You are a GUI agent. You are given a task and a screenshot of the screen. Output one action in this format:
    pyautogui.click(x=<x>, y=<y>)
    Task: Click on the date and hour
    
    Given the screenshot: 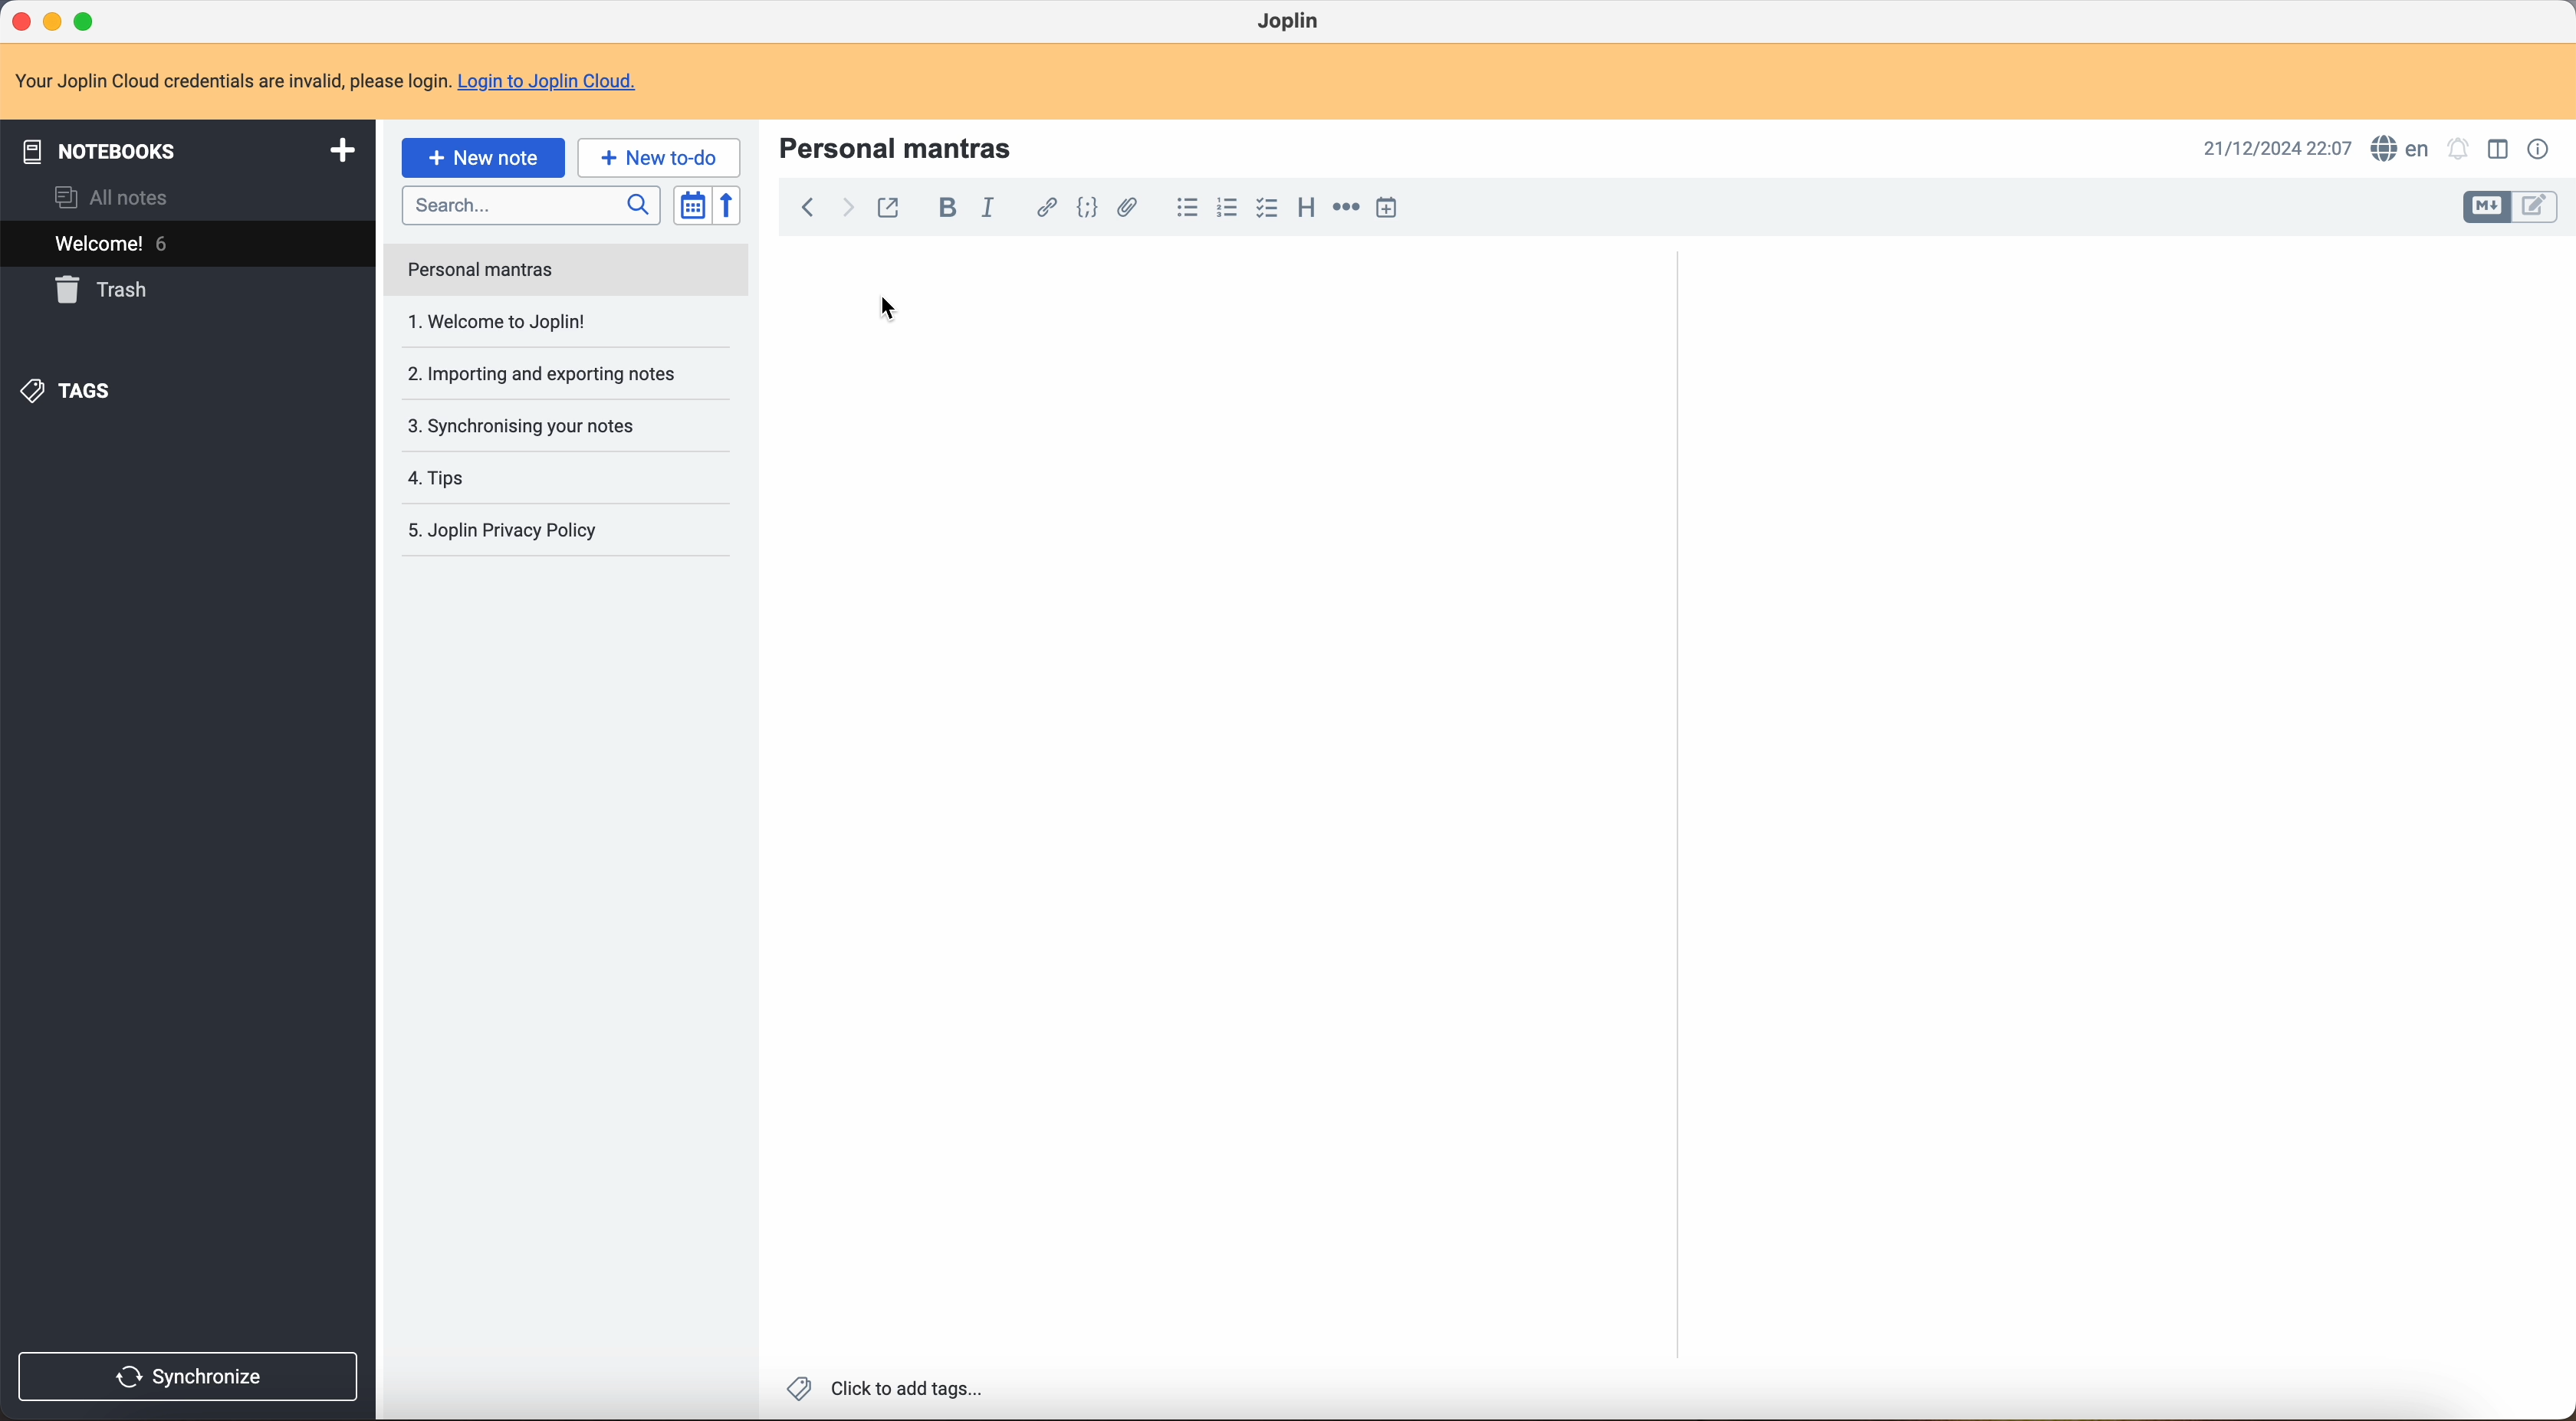 What is the action you would take?
    pyautogui.click(x=2270, y=146)
    